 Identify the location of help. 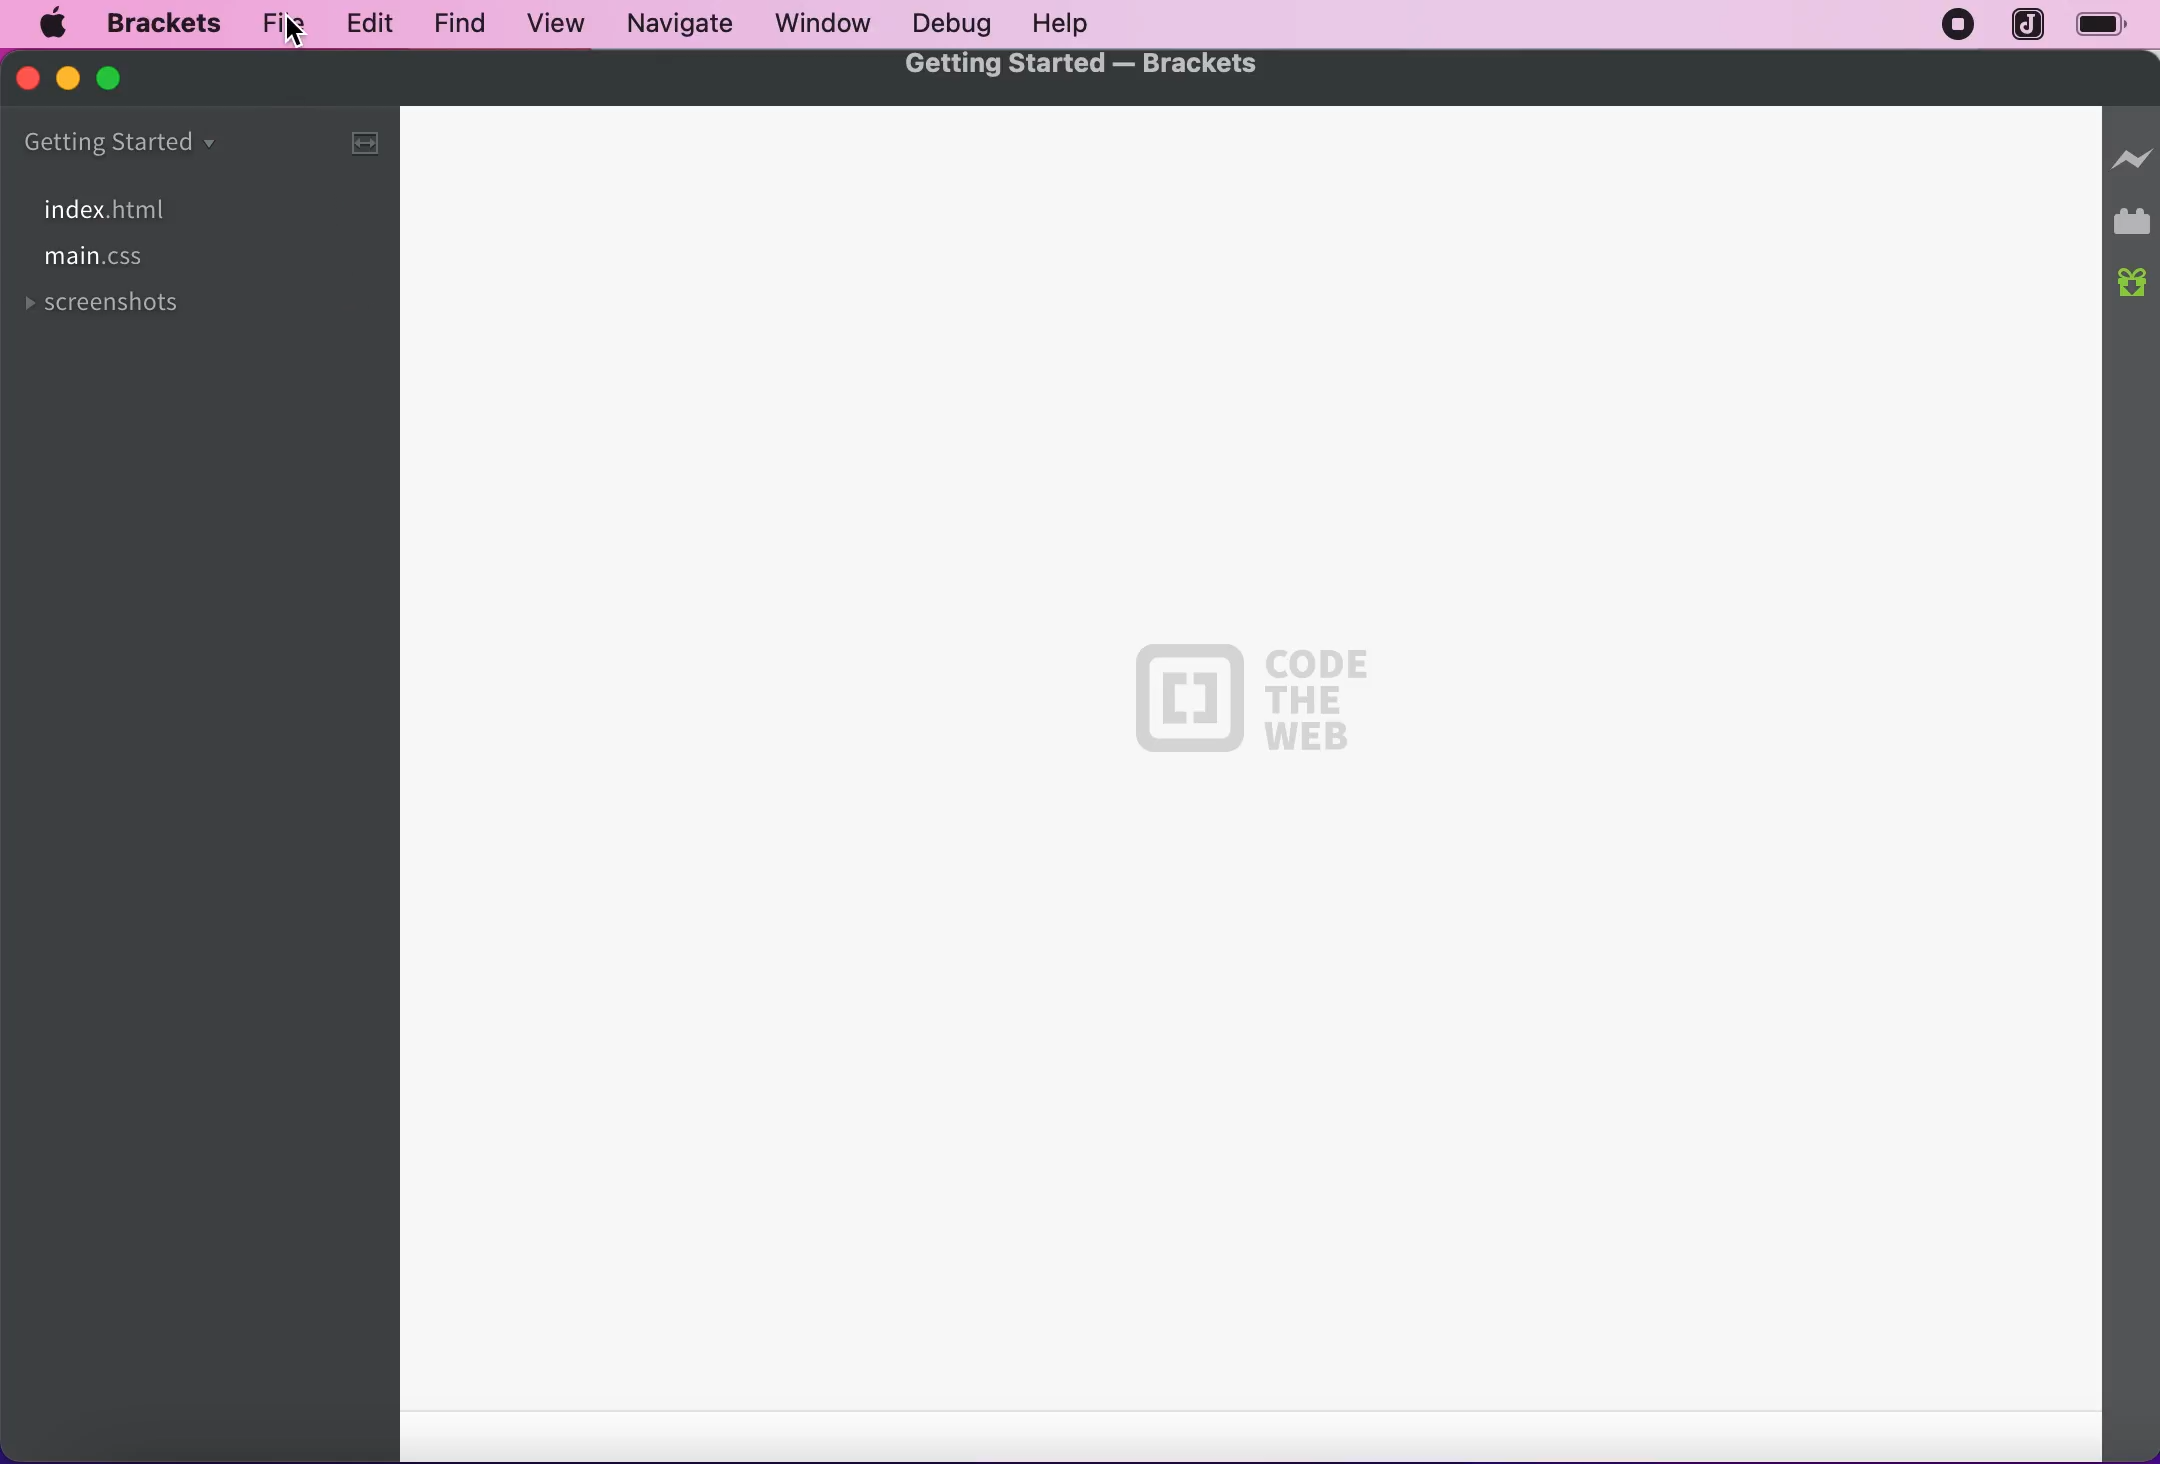
(1061, 25).